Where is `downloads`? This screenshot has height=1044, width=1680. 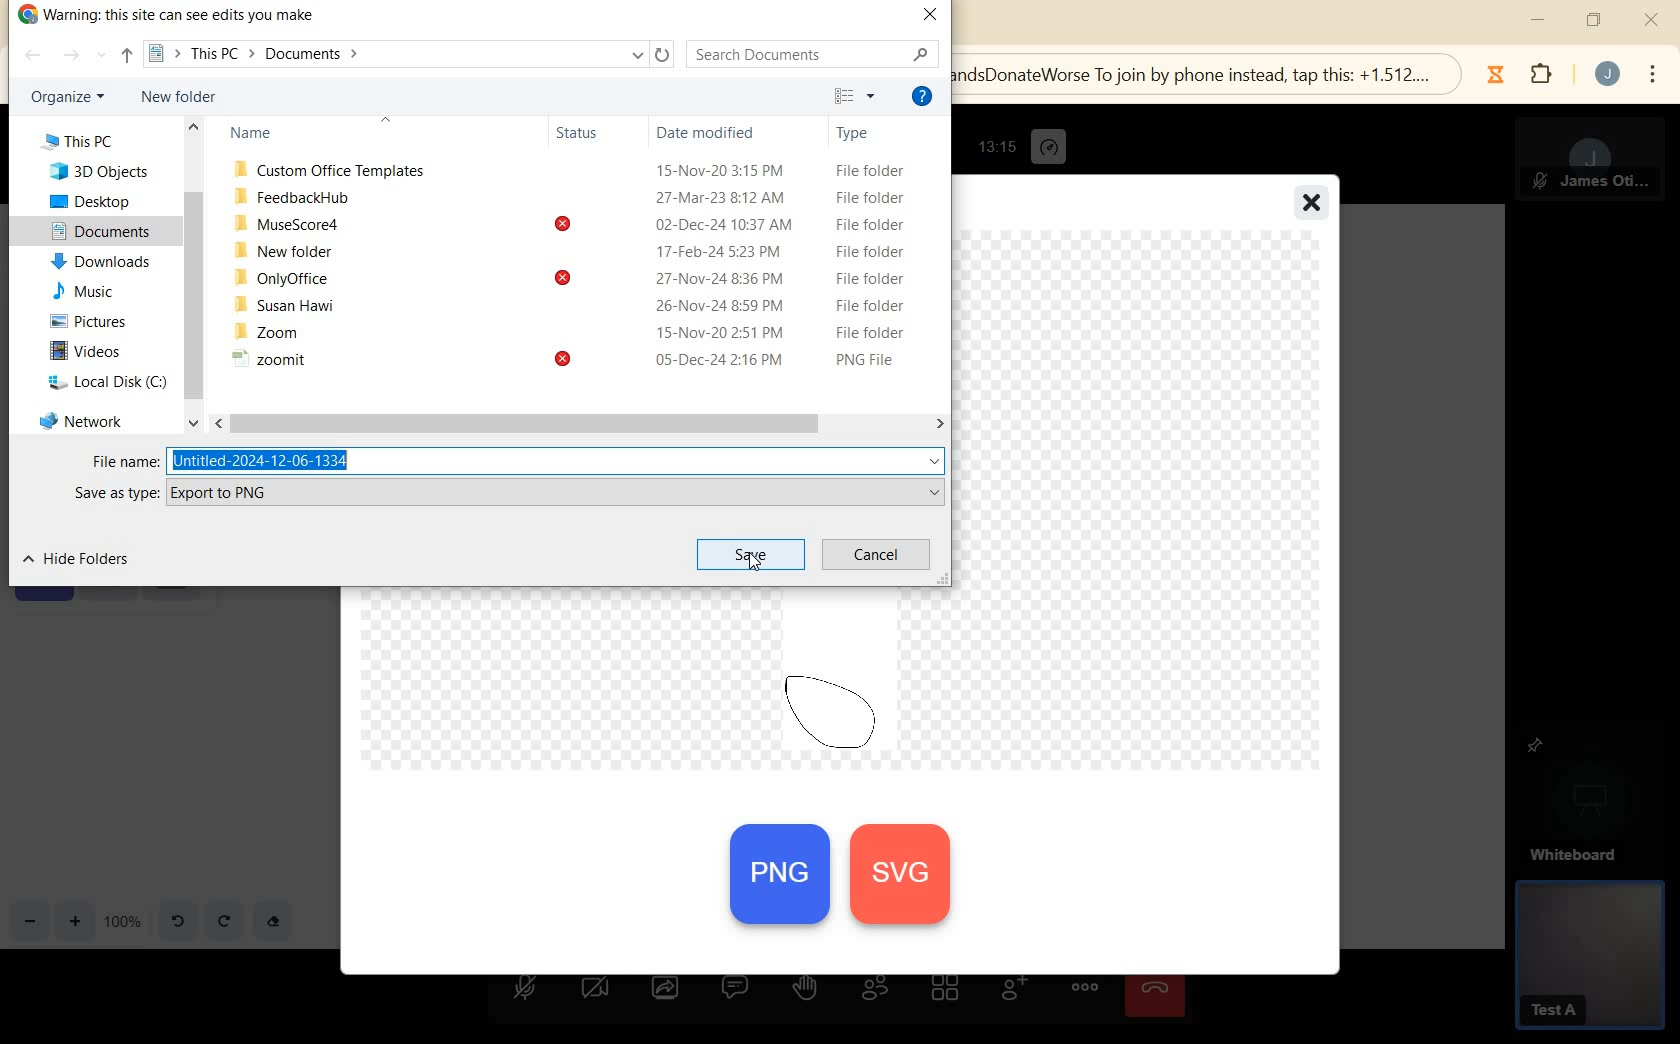 downloads is located at coordinates (106, 262).